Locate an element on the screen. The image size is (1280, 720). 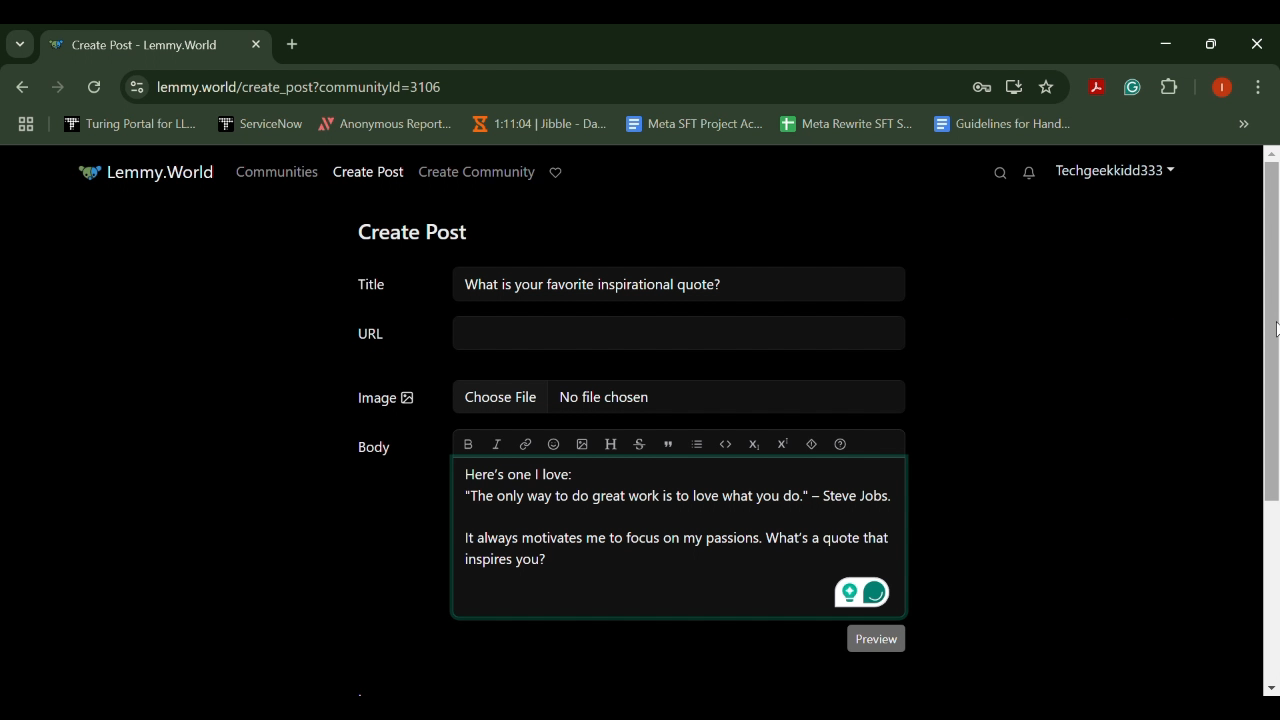
Previous Webpage is located at coordinates (19, 89).